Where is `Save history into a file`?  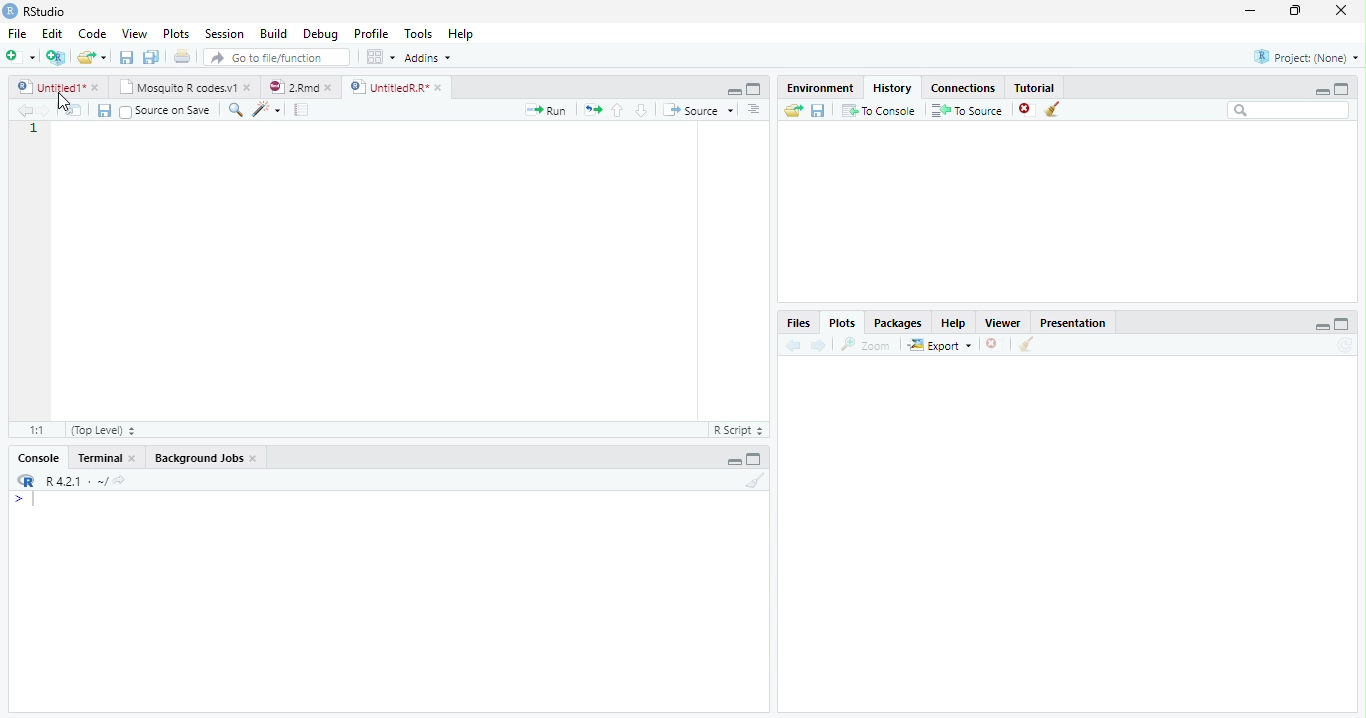 Save history into a file is located at coordinates (818, 110).